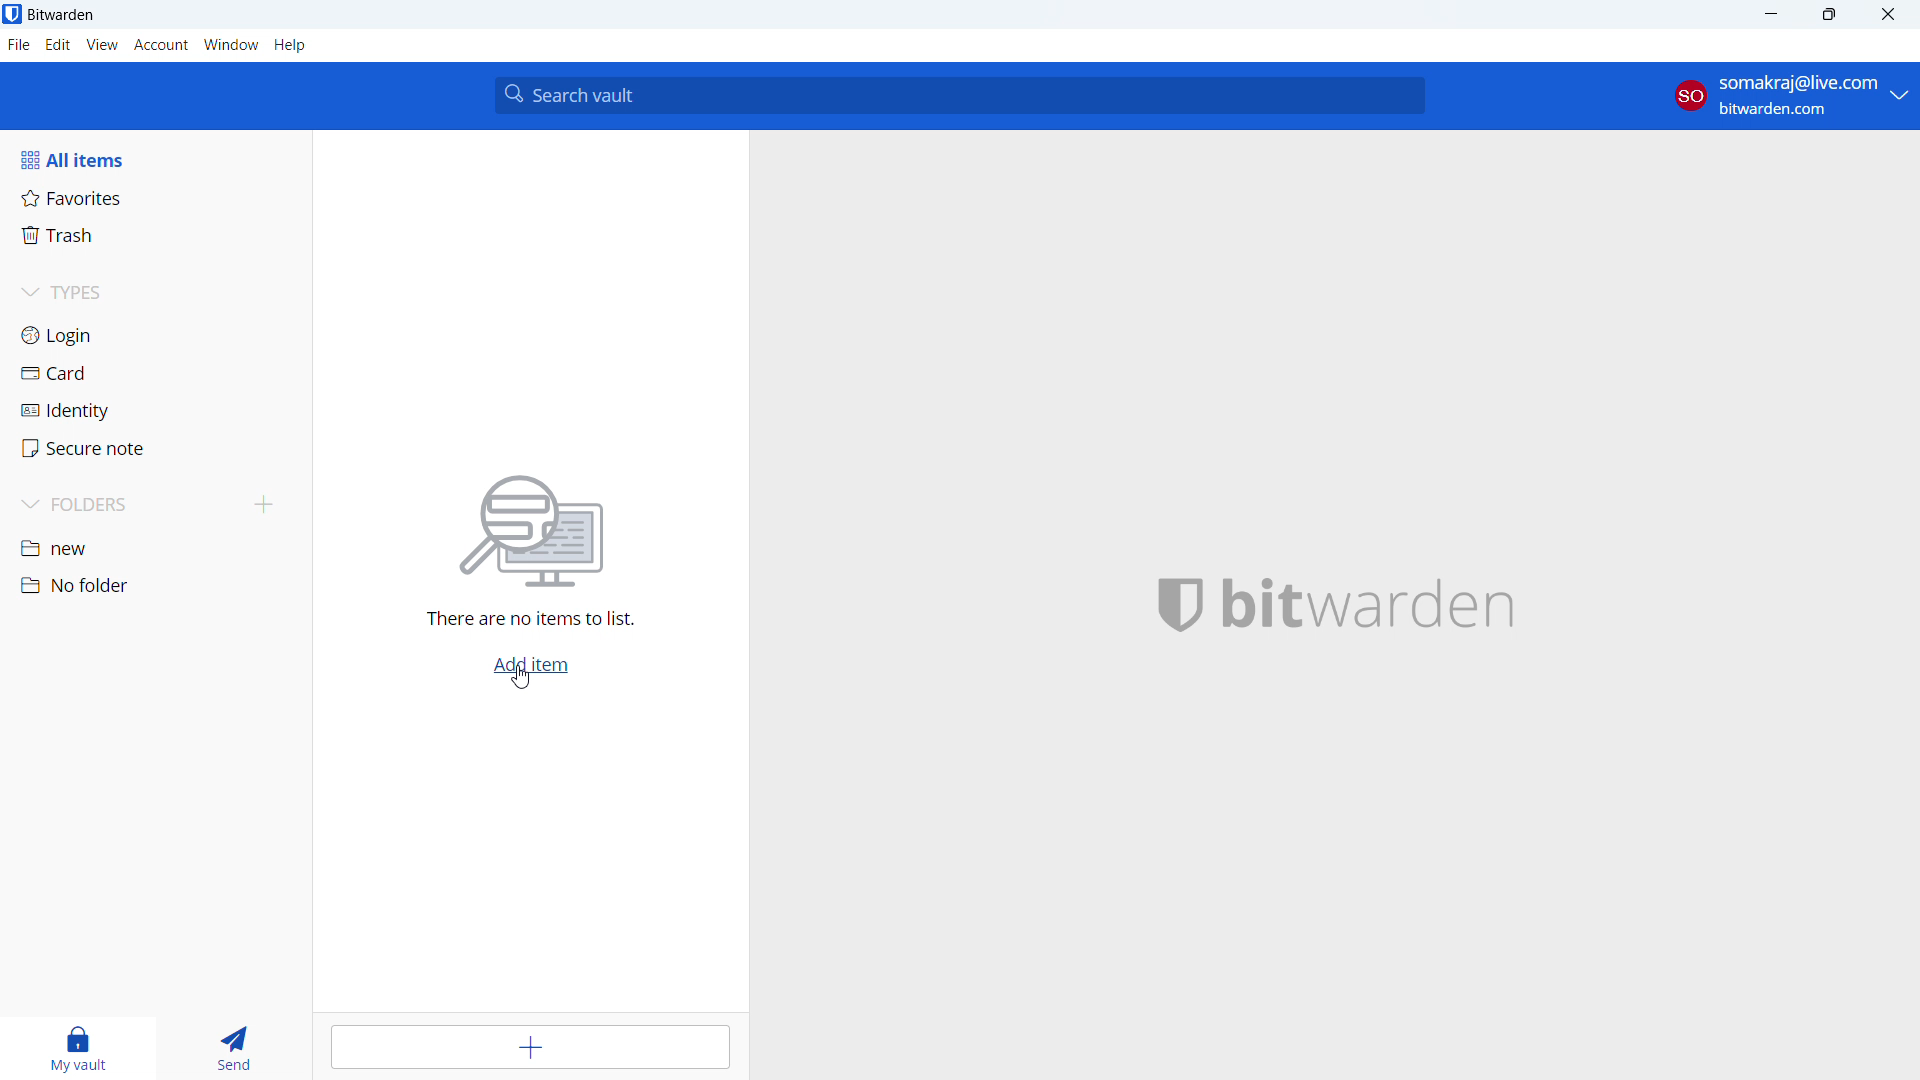 This screenshot has width=1920, height=1080. What do you see at coordinates (156, 374) in the screenshot?
I see `card` at bounding box center [156, 374].